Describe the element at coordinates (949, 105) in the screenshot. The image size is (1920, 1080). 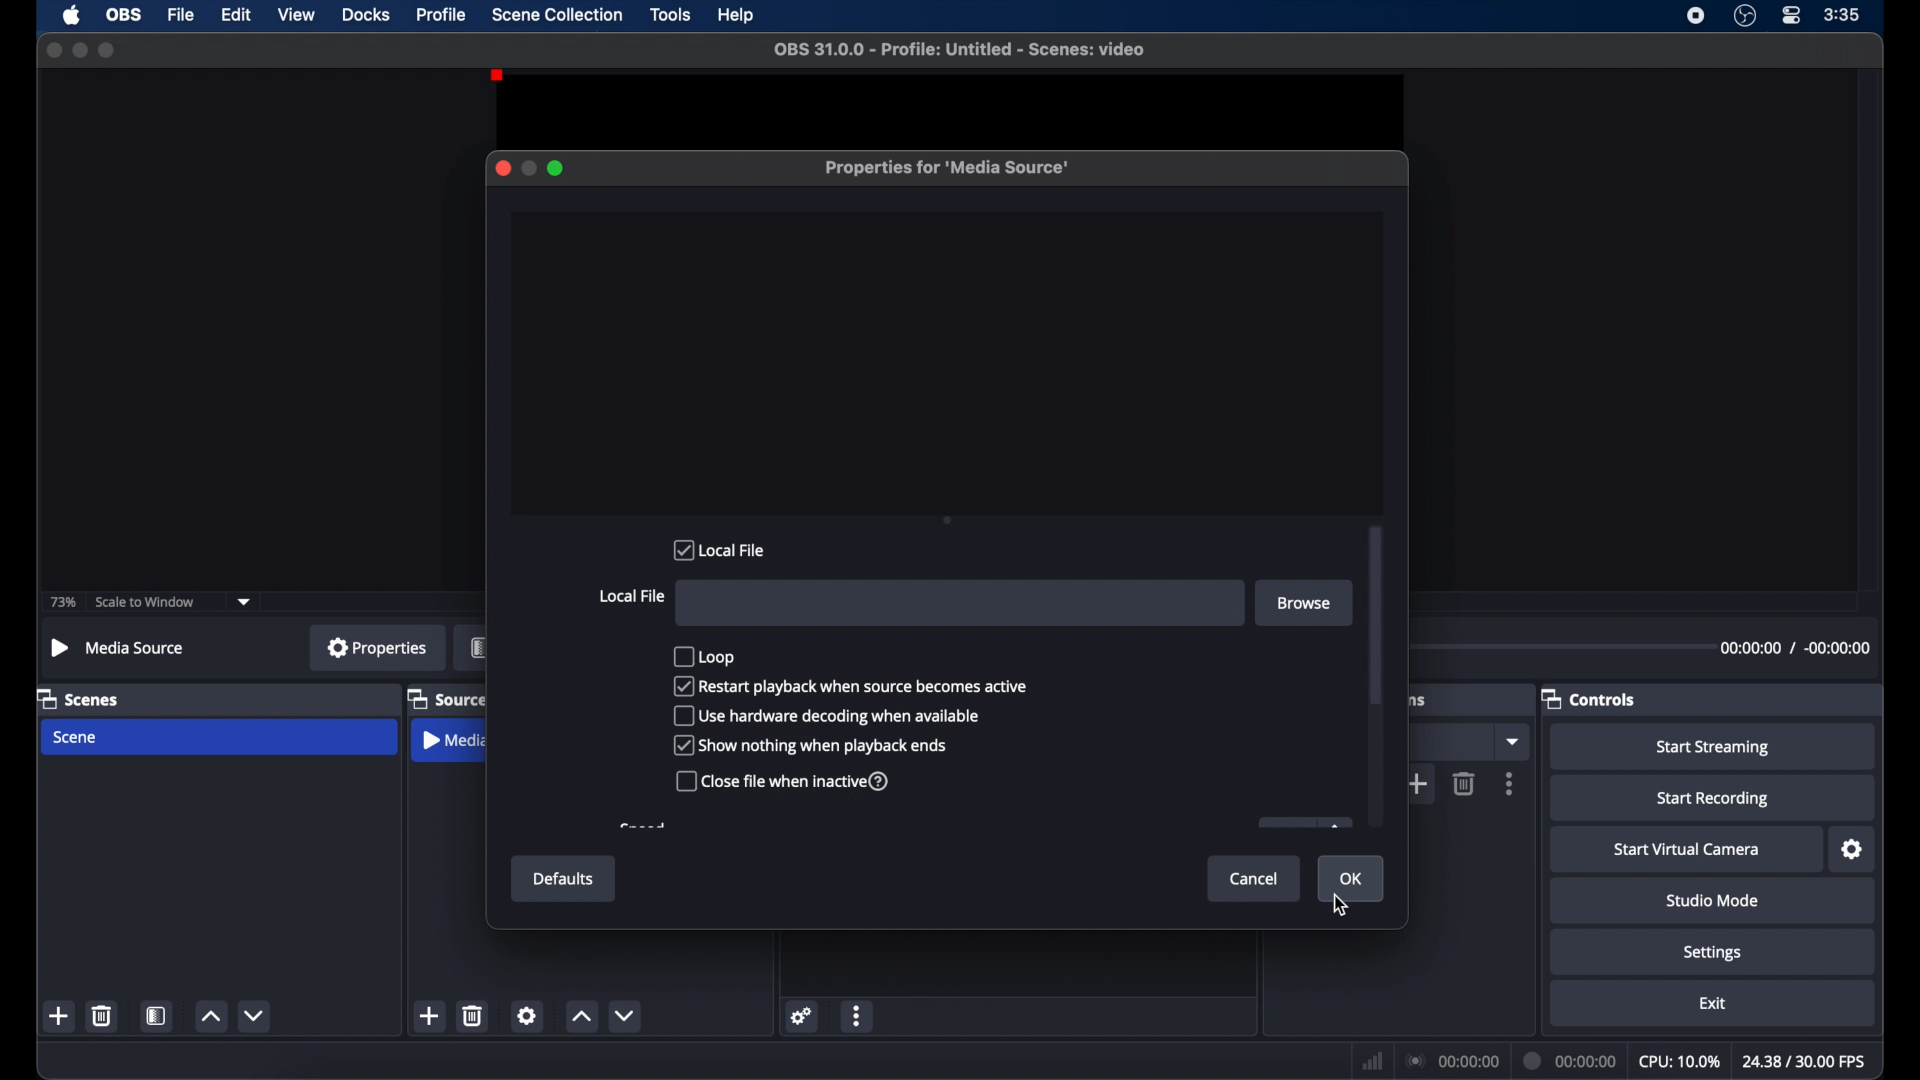
I see `preview` at that location.